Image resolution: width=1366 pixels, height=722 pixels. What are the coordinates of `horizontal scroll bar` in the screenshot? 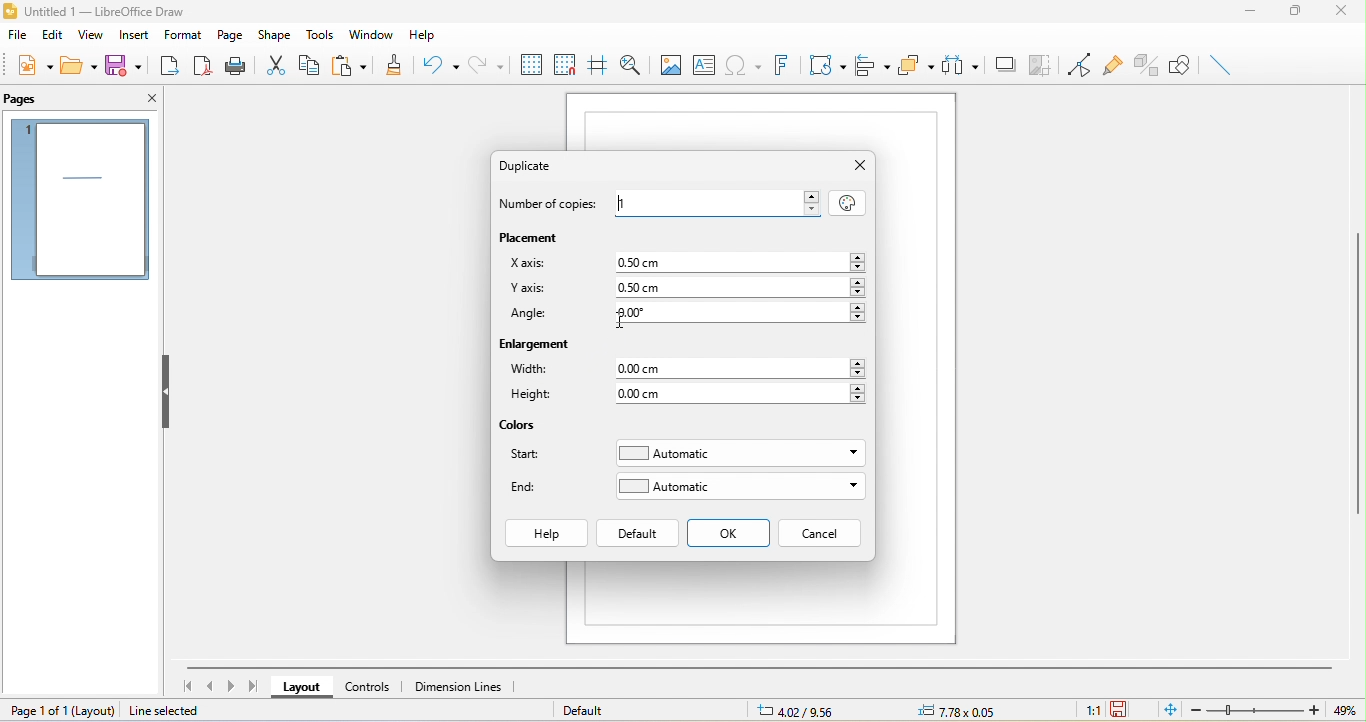 It's located at (759, 666).